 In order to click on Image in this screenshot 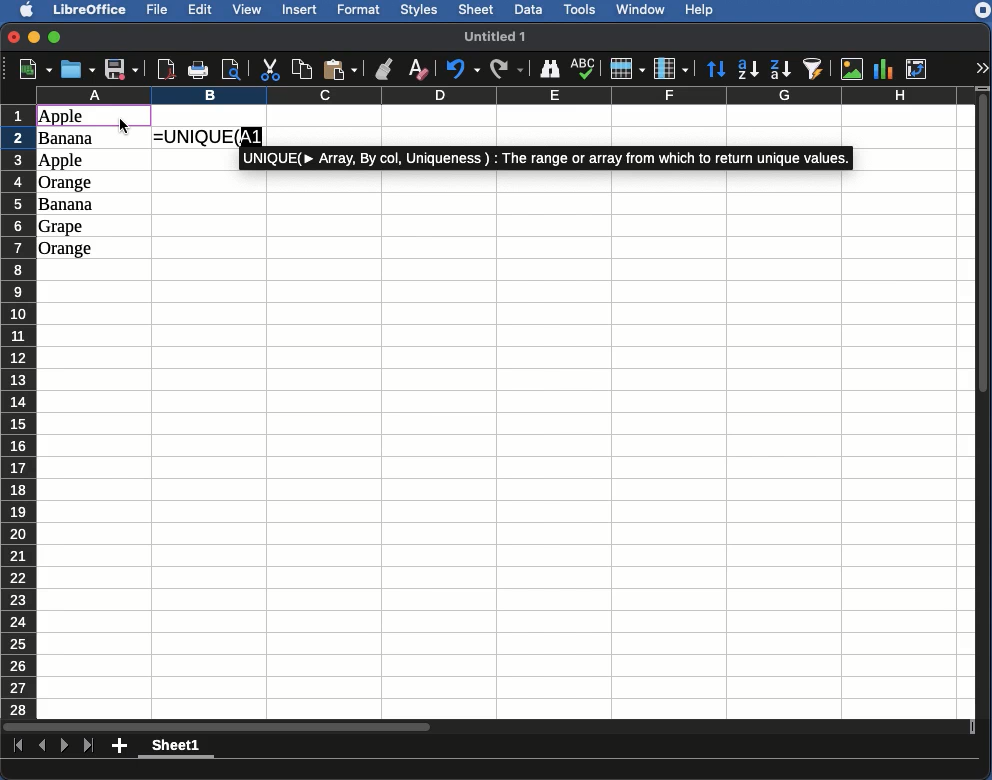, I will do `click(852, 68)`.